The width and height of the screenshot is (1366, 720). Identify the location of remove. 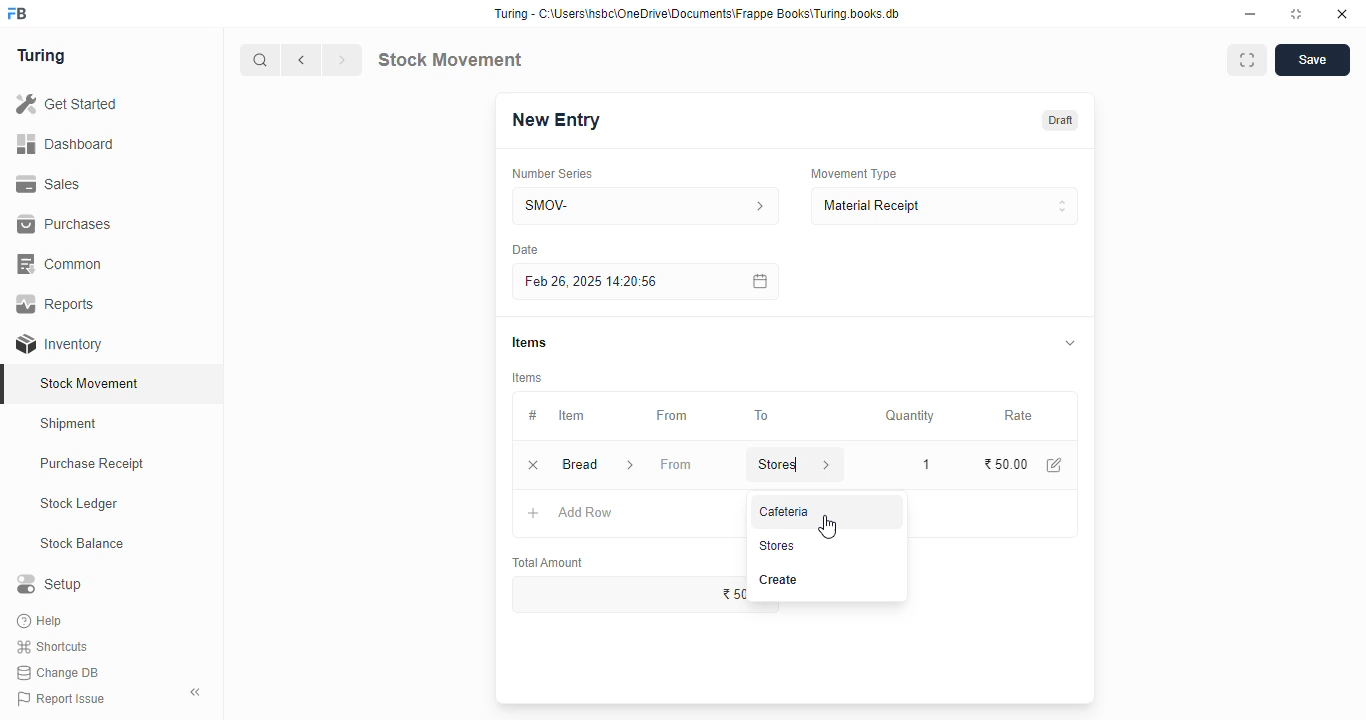
(533, 466).